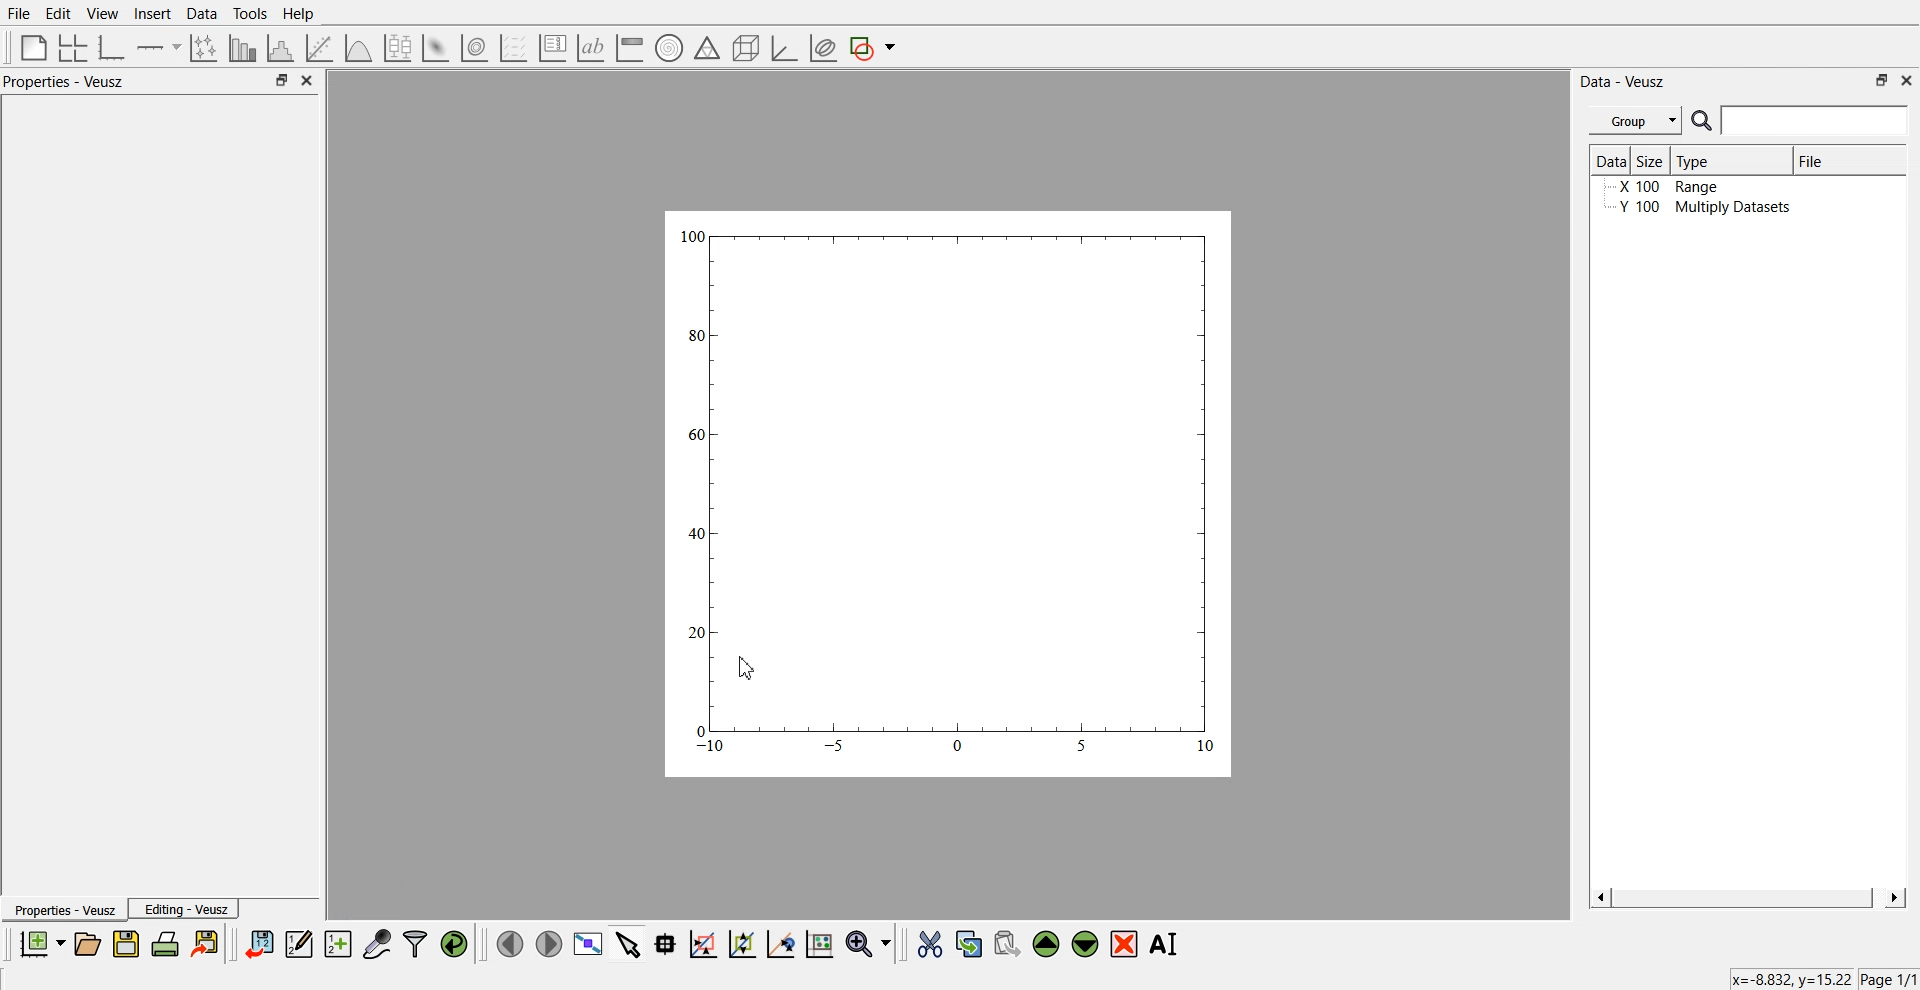 The width and height of the screenshot is (1920, 990). Describe the element at coordinates (299, 946) in the screenshot. I see `edit and enter data points` at that location.